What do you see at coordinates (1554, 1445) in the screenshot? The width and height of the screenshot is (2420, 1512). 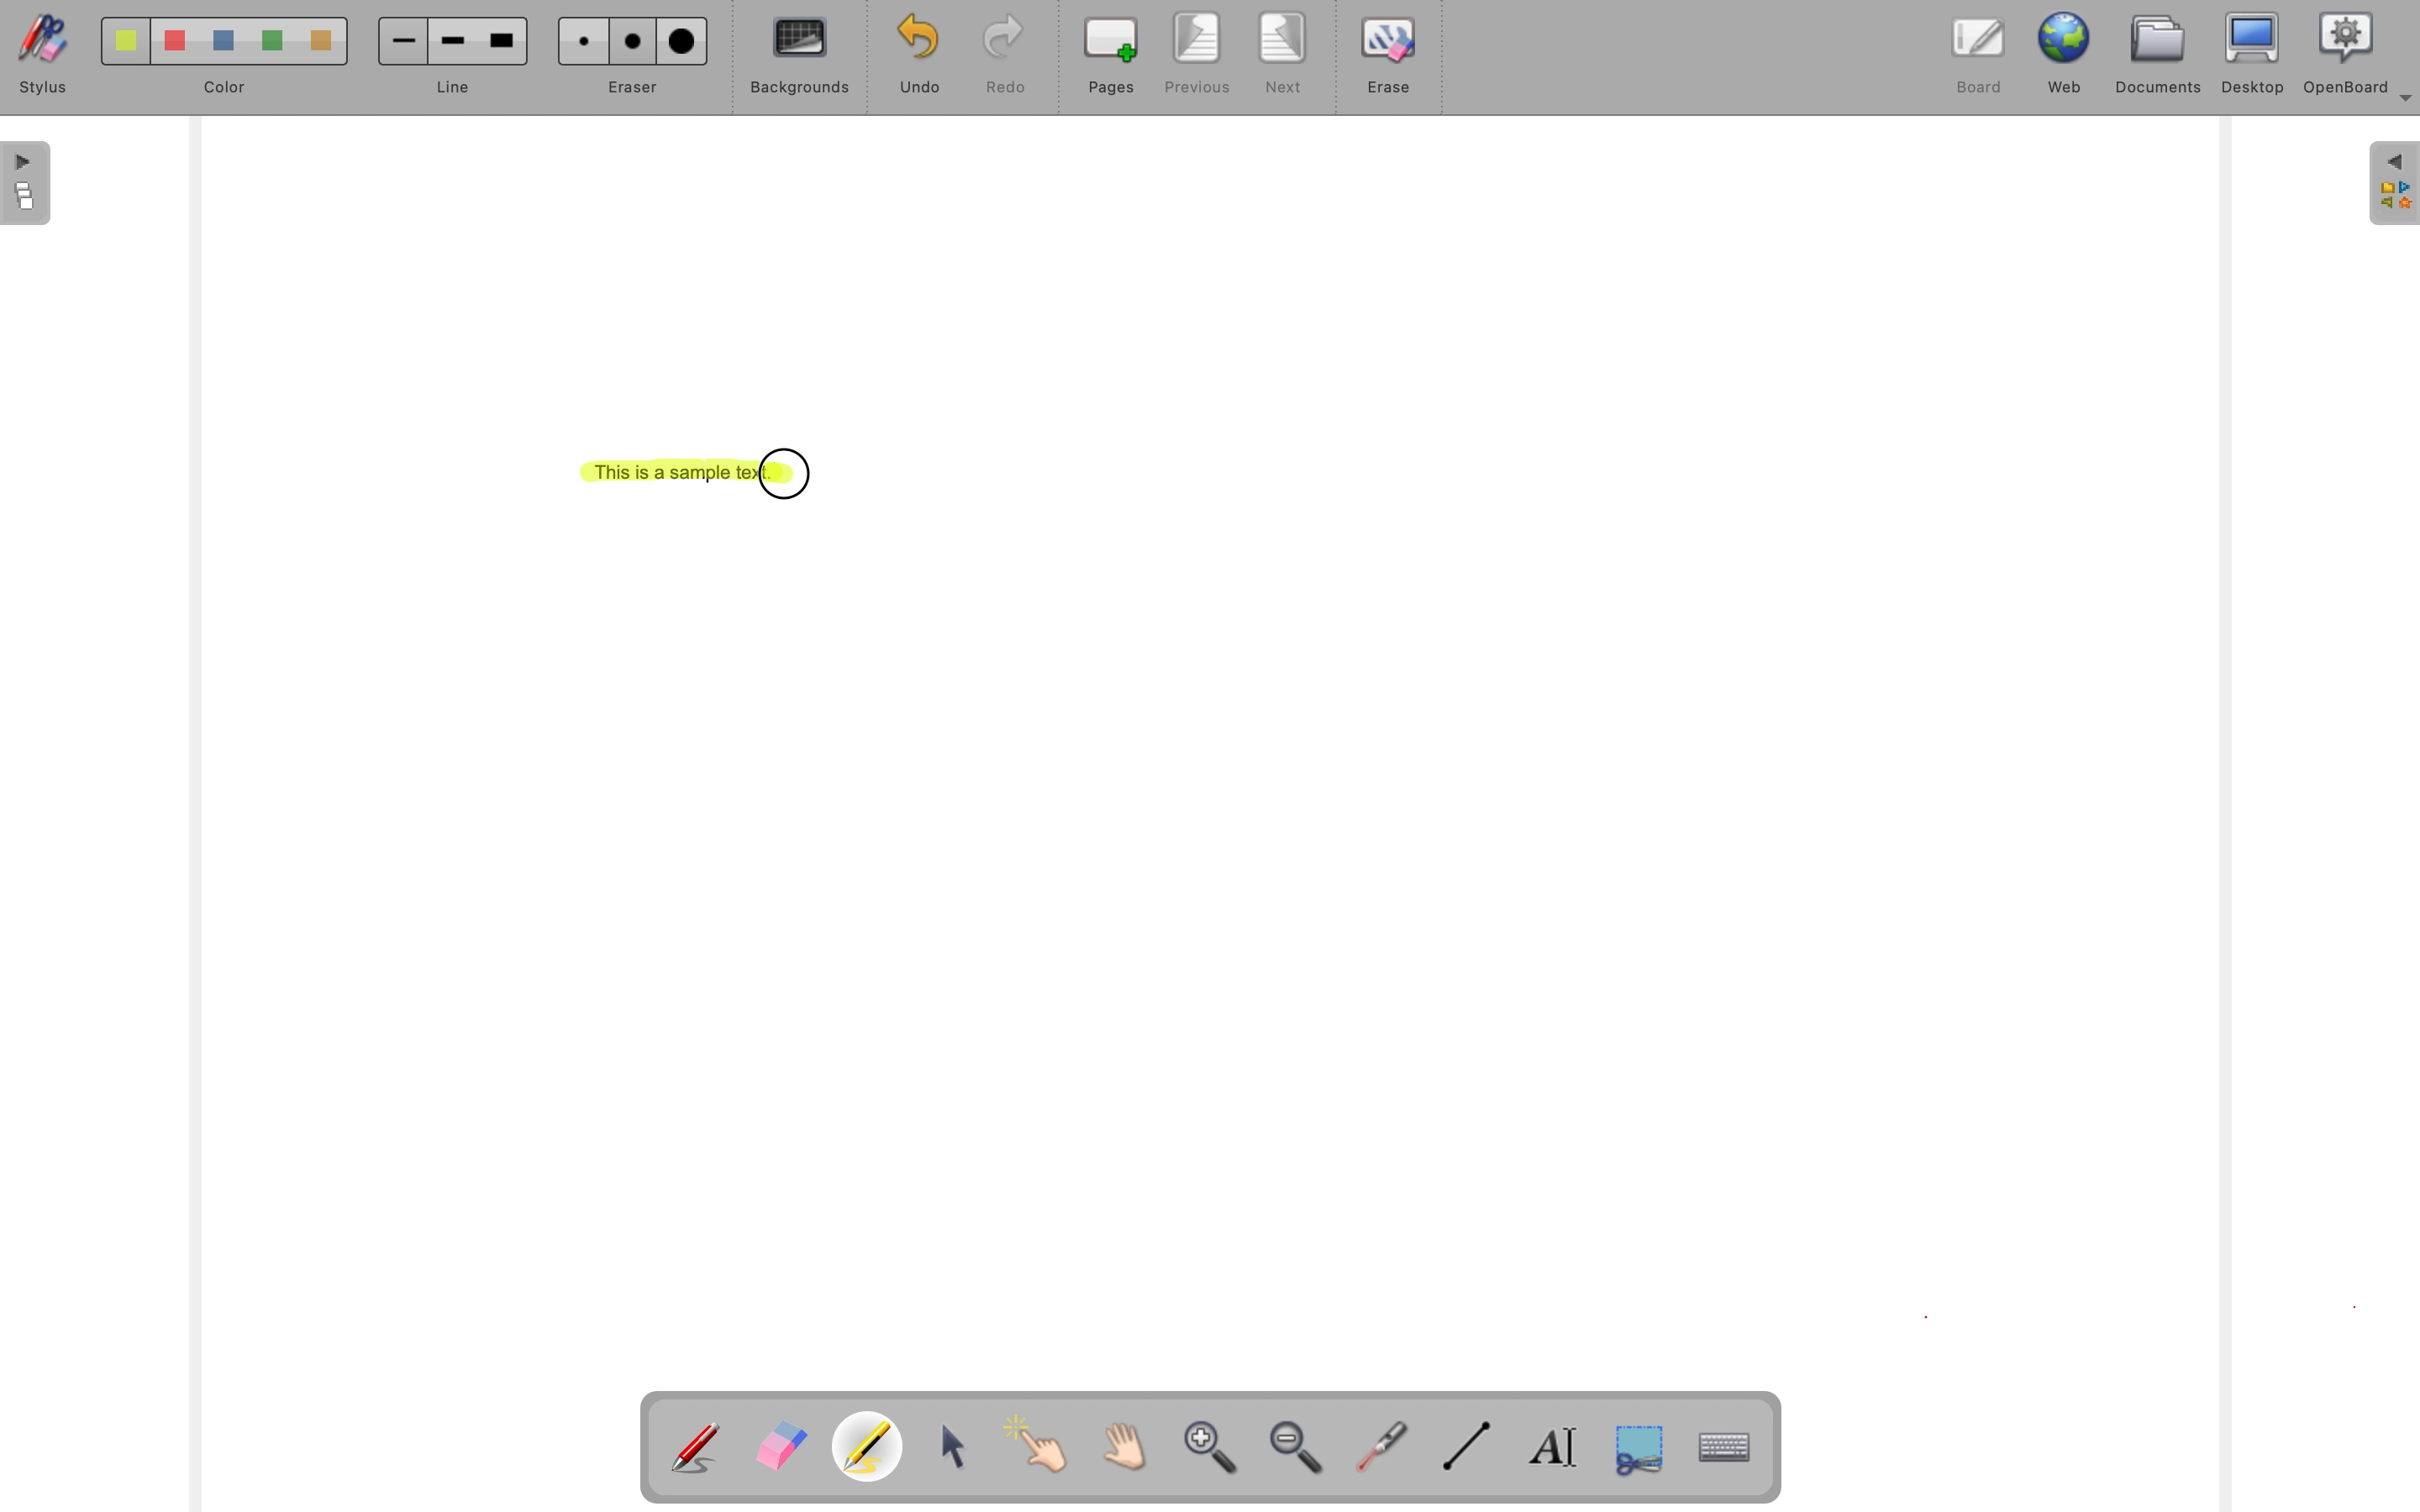 I see `write text` at bounding box center [1554, 1445].